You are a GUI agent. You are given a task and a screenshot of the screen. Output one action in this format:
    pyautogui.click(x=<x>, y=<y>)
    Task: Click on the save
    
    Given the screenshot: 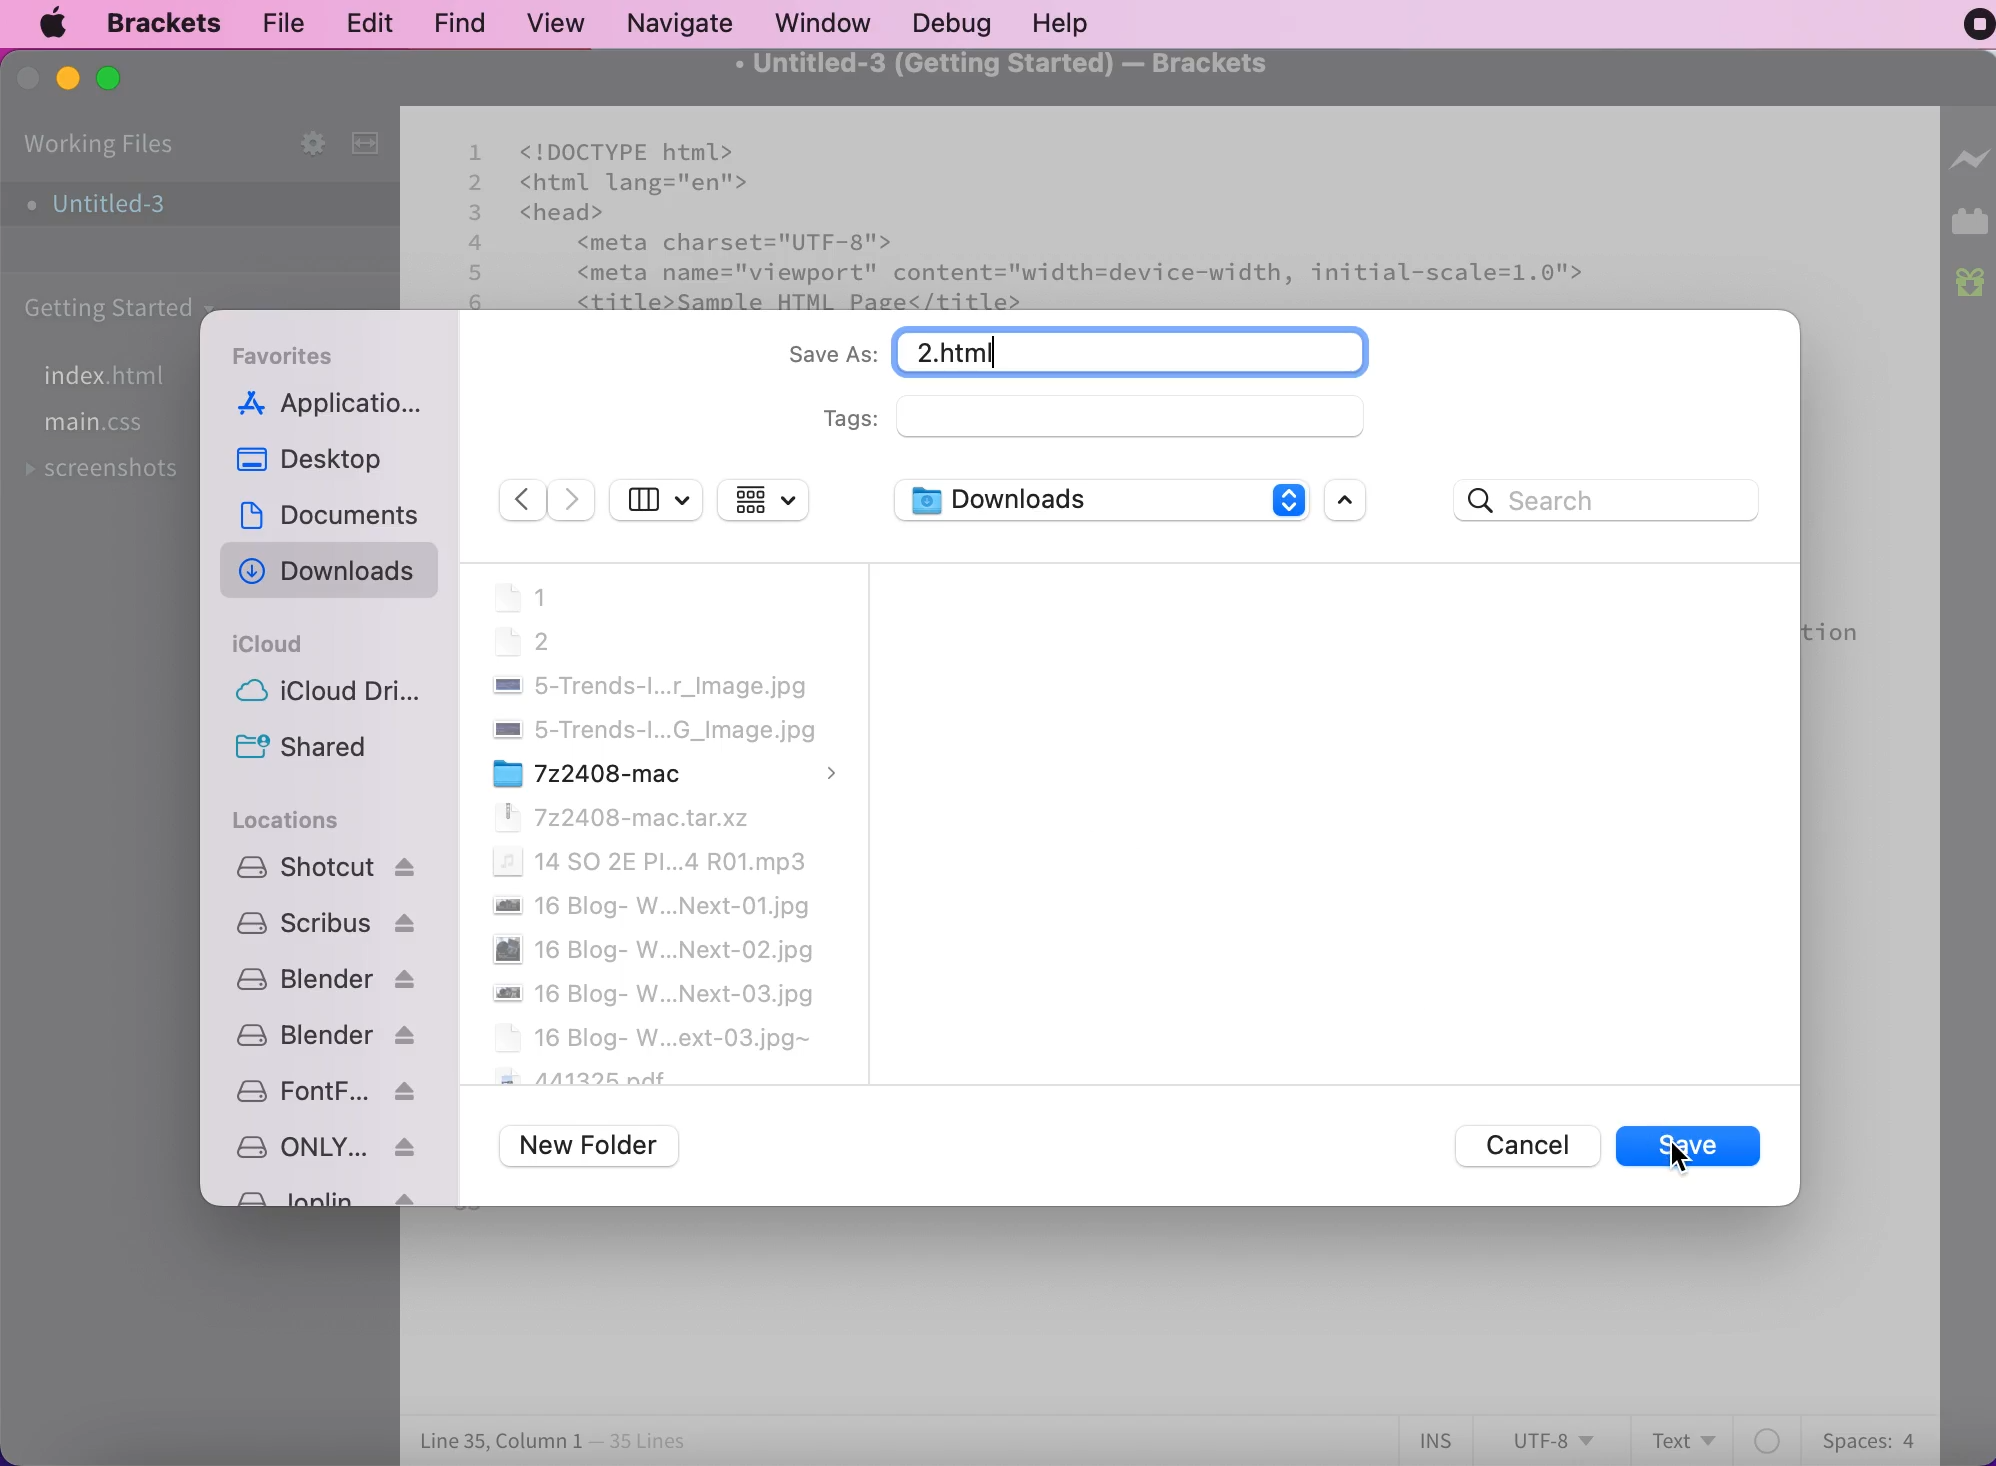 What is the action you would take?
    pyautogui.click(x=1694, y=1149)
    